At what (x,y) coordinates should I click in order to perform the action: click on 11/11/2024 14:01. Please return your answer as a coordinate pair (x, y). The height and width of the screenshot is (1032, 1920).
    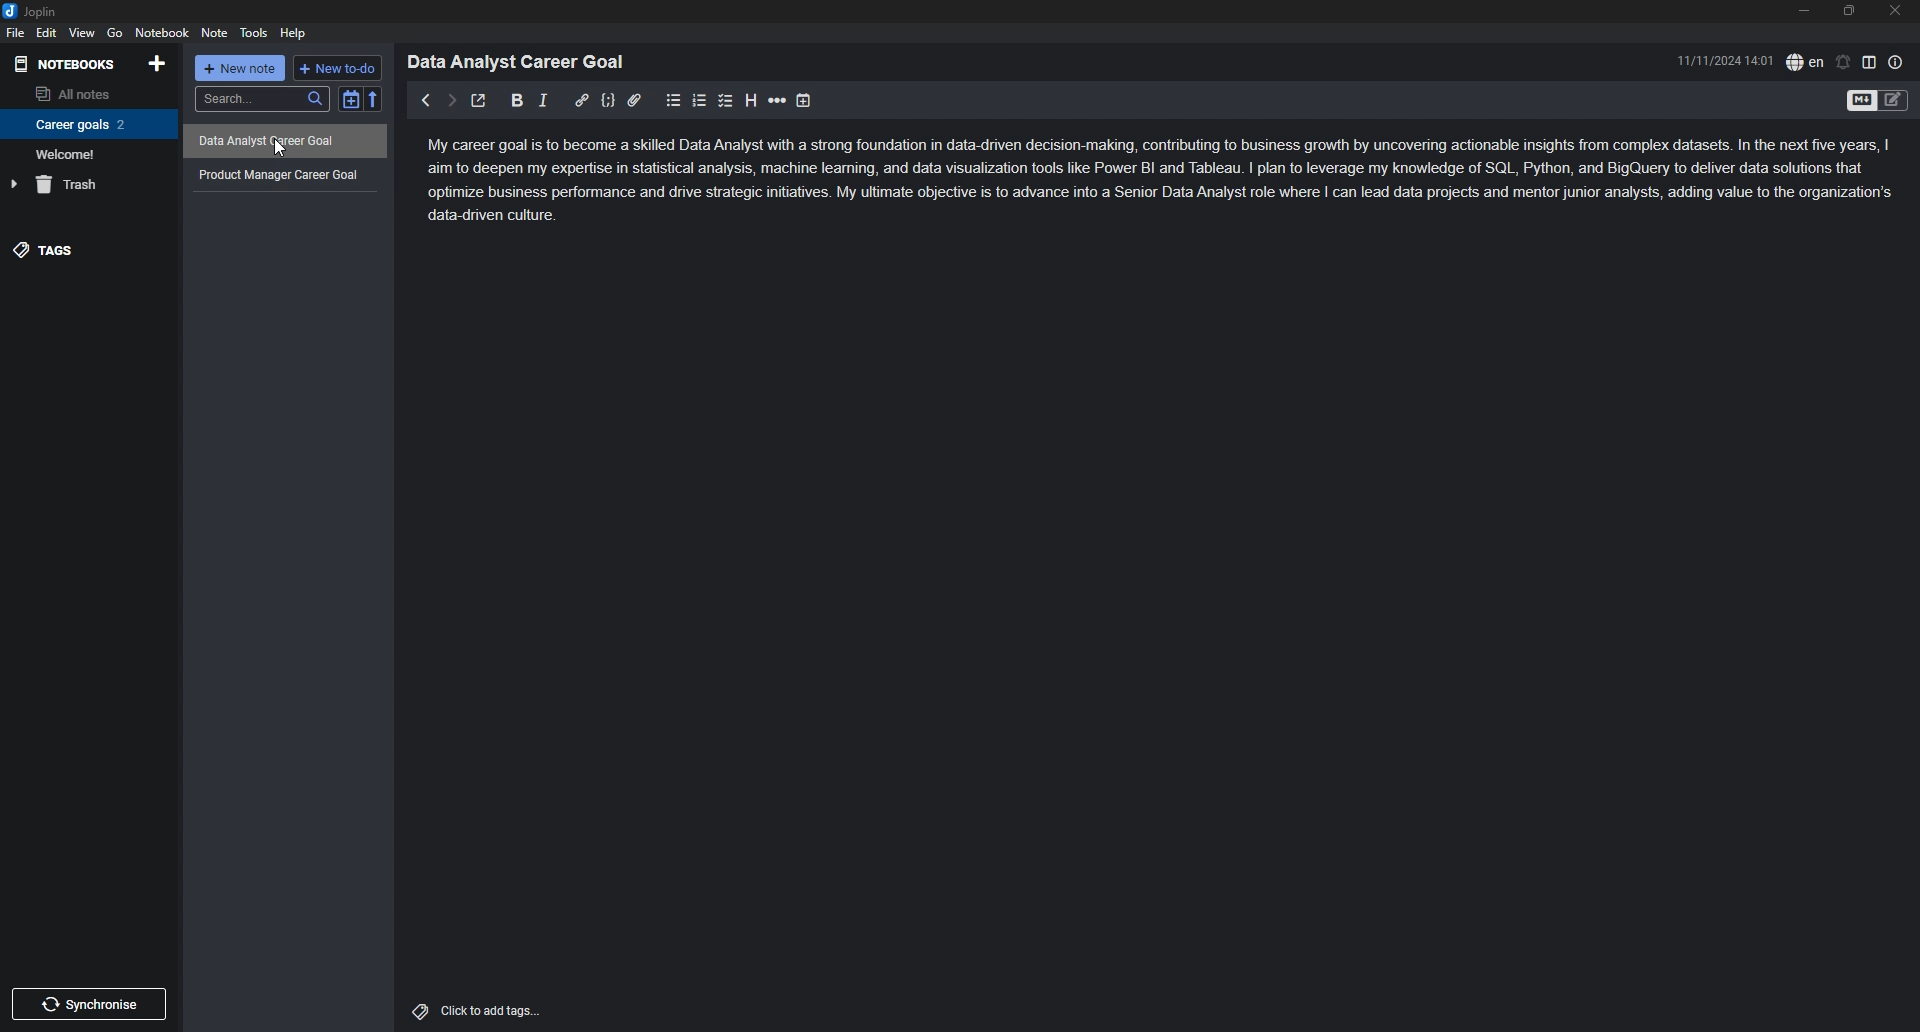
    Looking at the image, I should click on (1726, 60).